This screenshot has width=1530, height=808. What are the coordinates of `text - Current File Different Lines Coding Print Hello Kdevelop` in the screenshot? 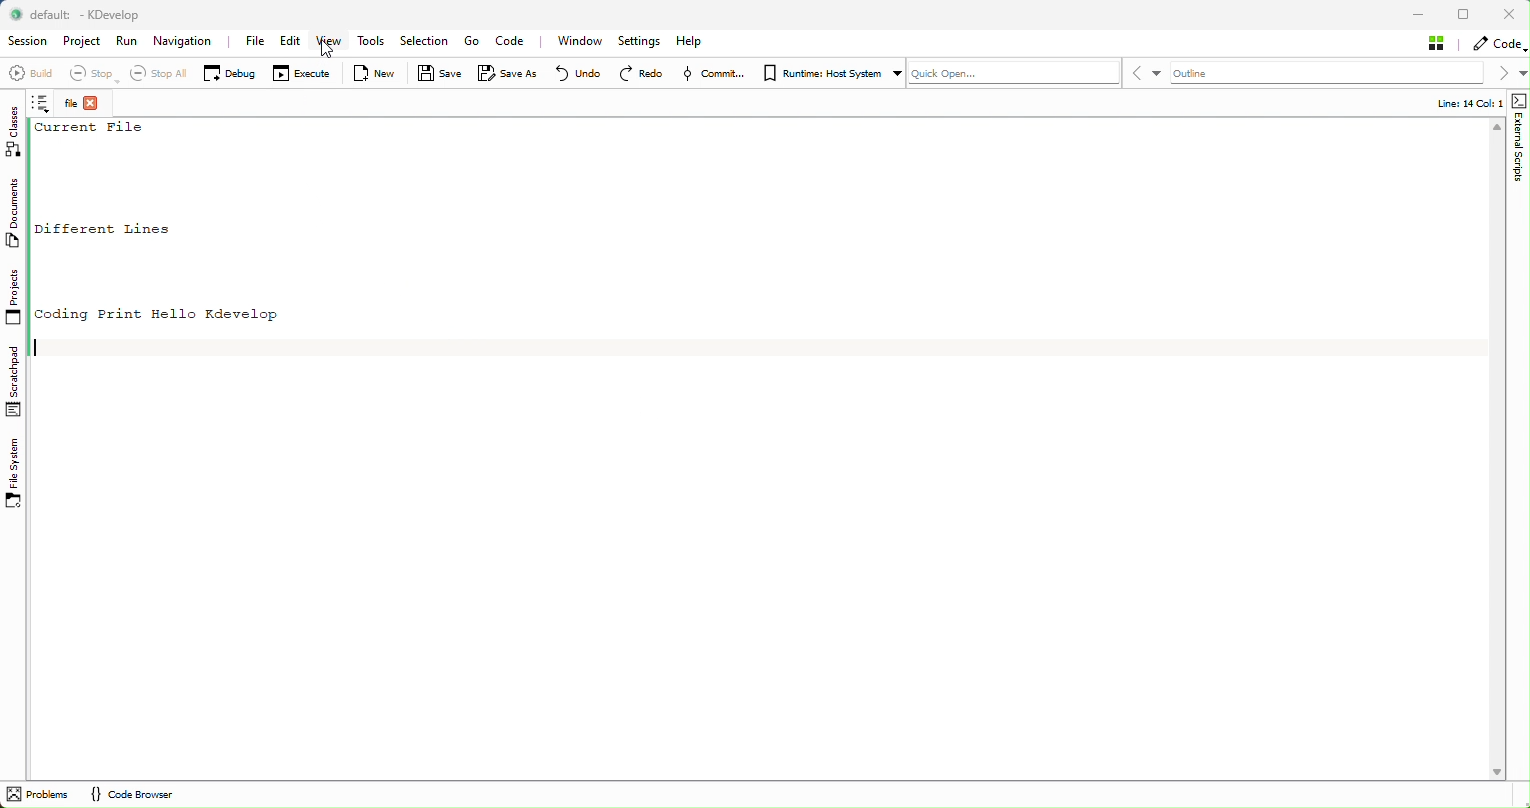 It's located at (172, 221).